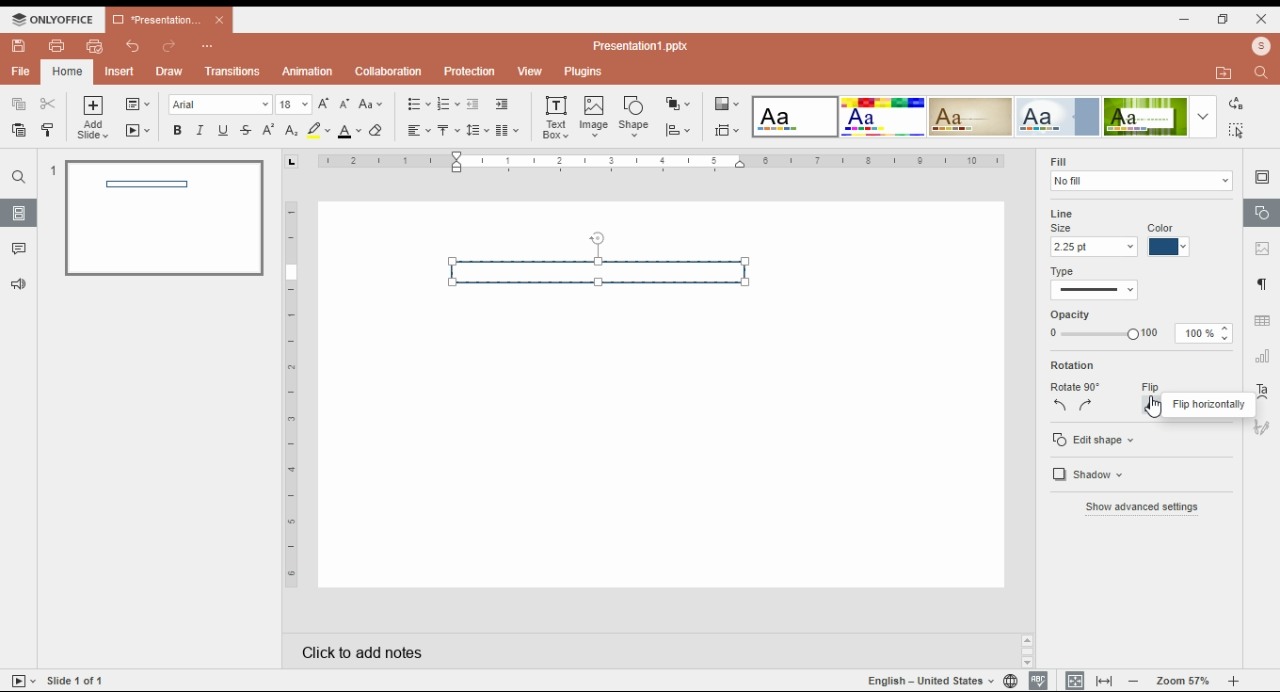  Describe the element at coordinates (1238, 130) in the screenshot. I see `find` at that location.